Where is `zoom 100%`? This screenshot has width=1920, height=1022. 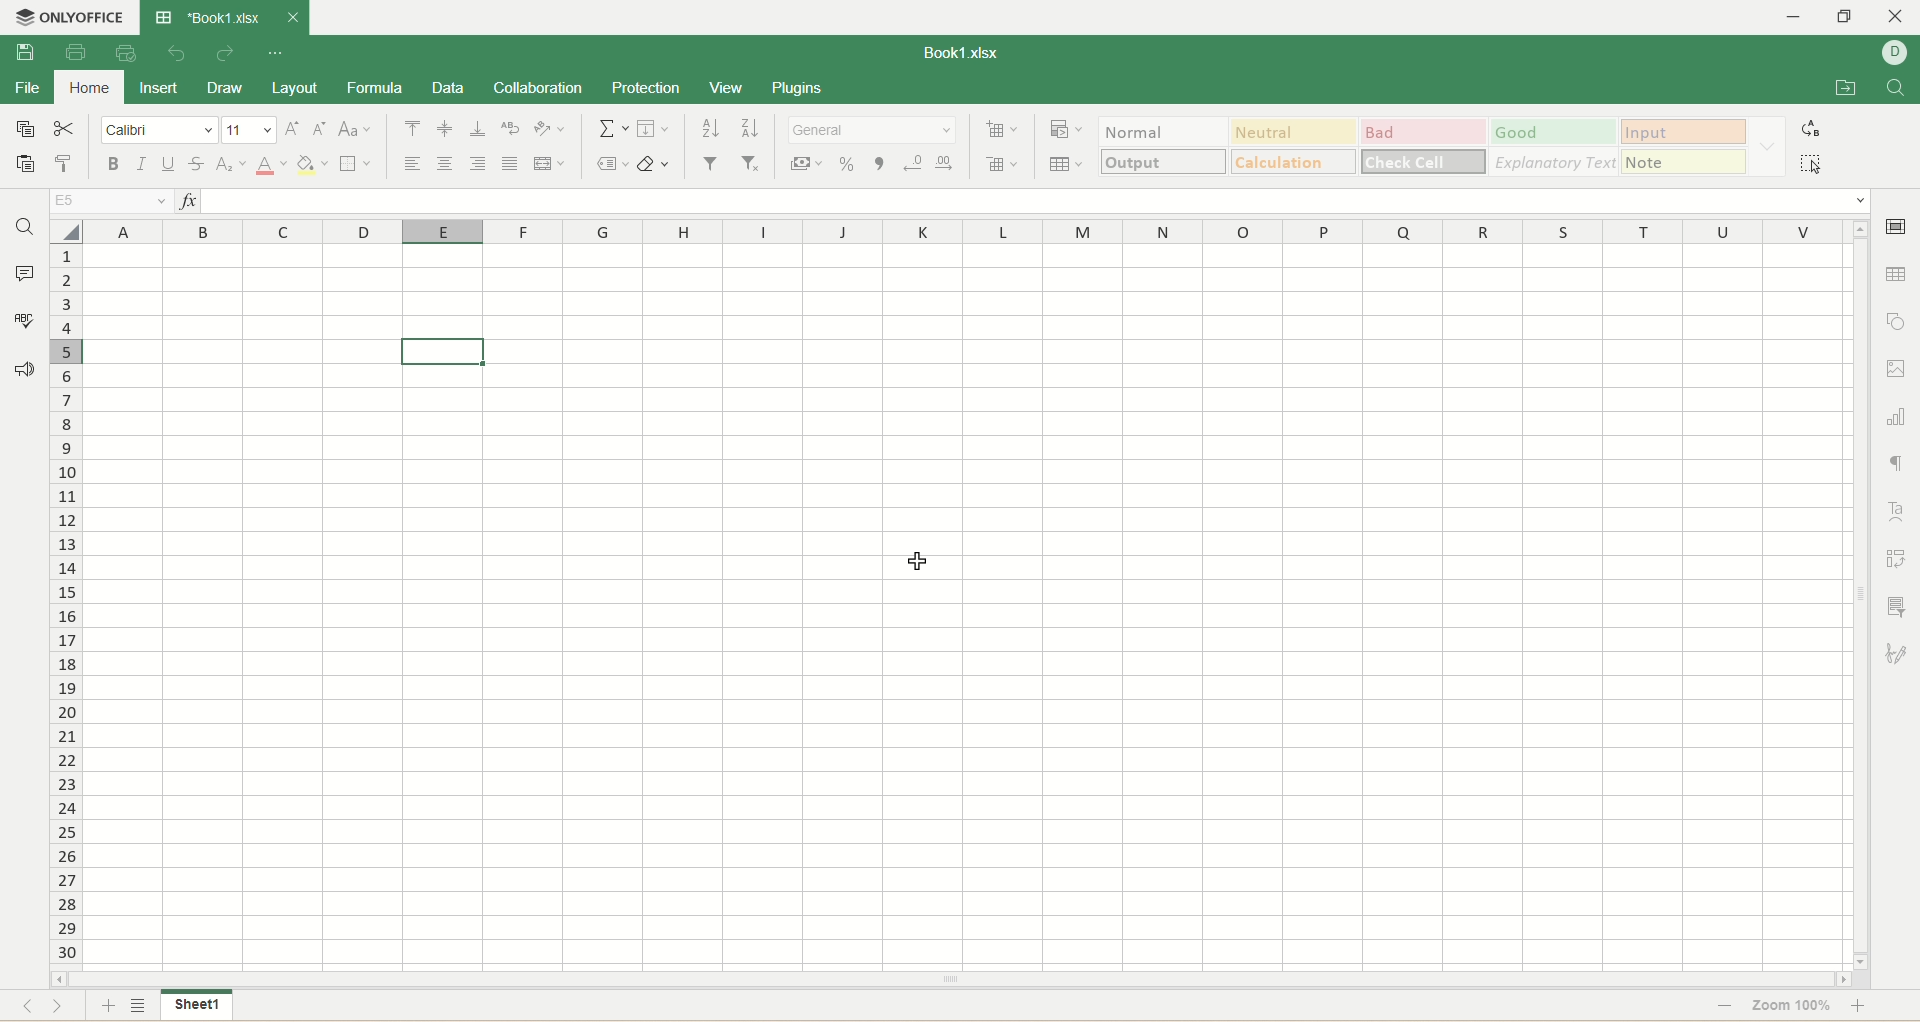 zoom 100% is located at coordinates (1795, 1008).